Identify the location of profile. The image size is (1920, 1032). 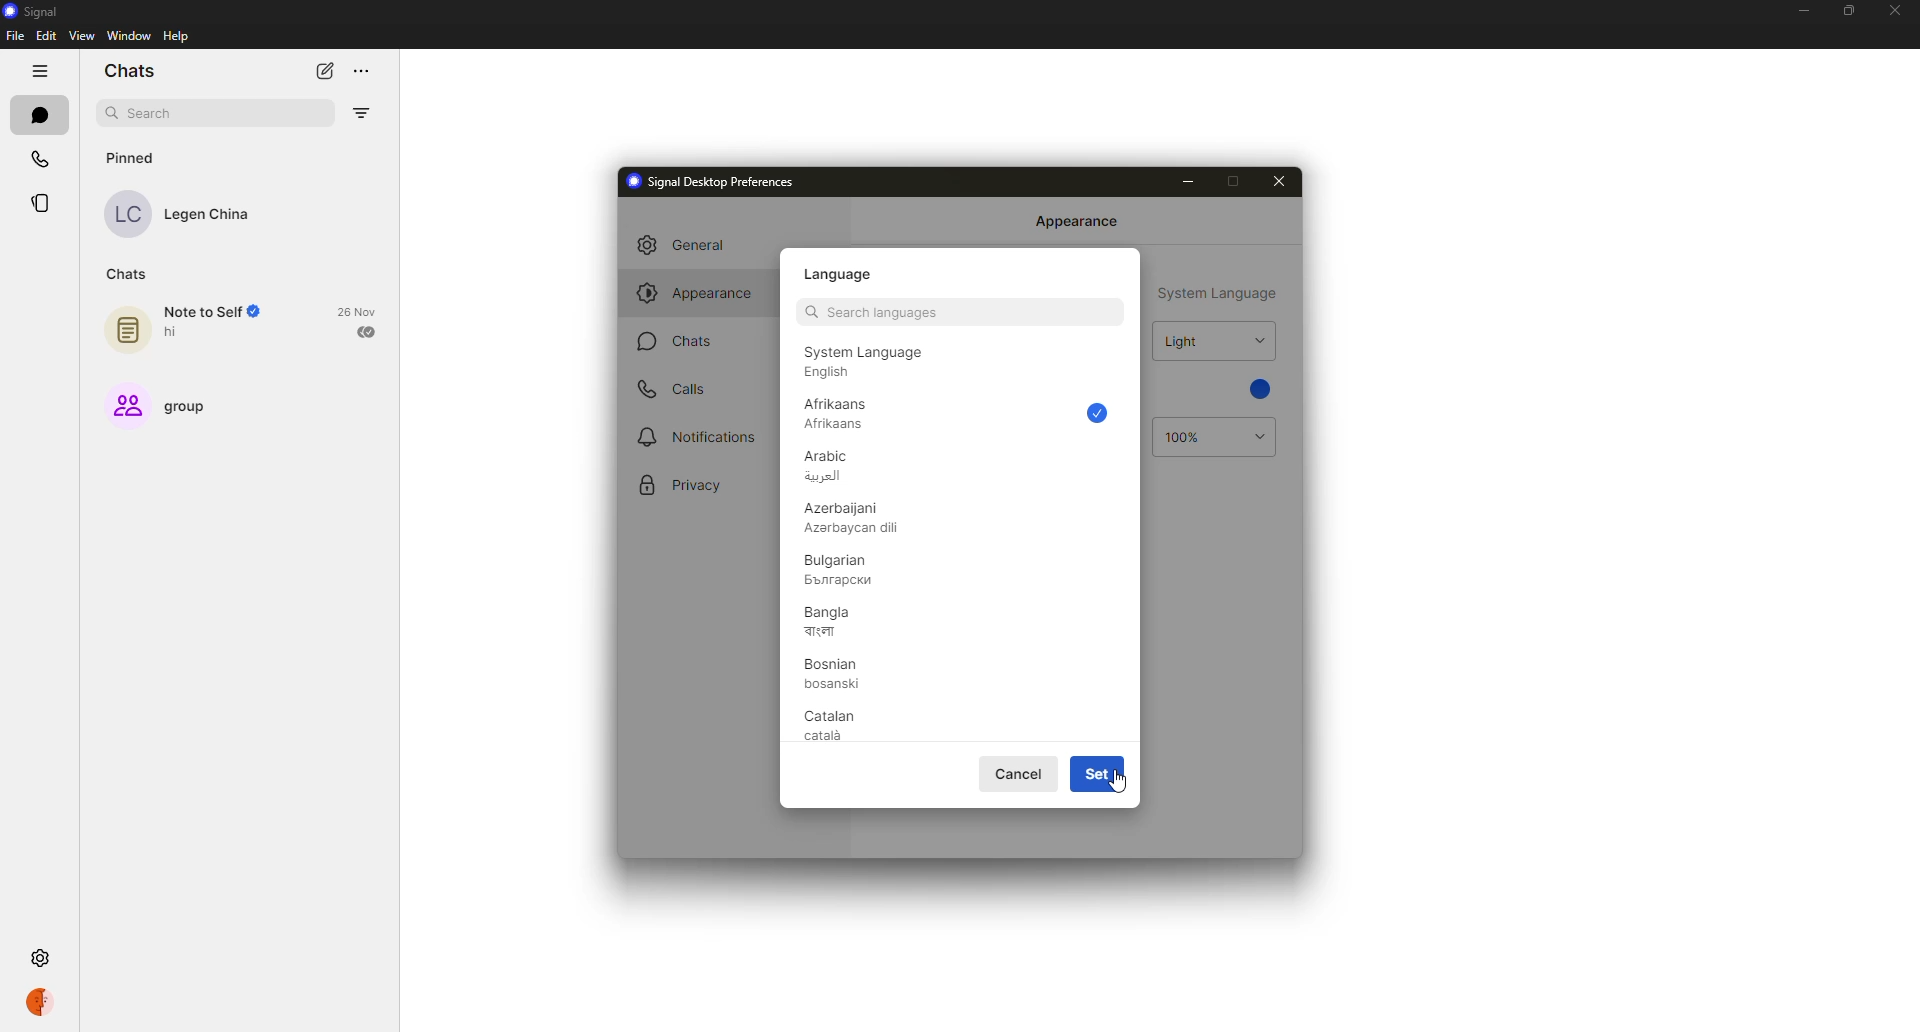
(43, 1001).